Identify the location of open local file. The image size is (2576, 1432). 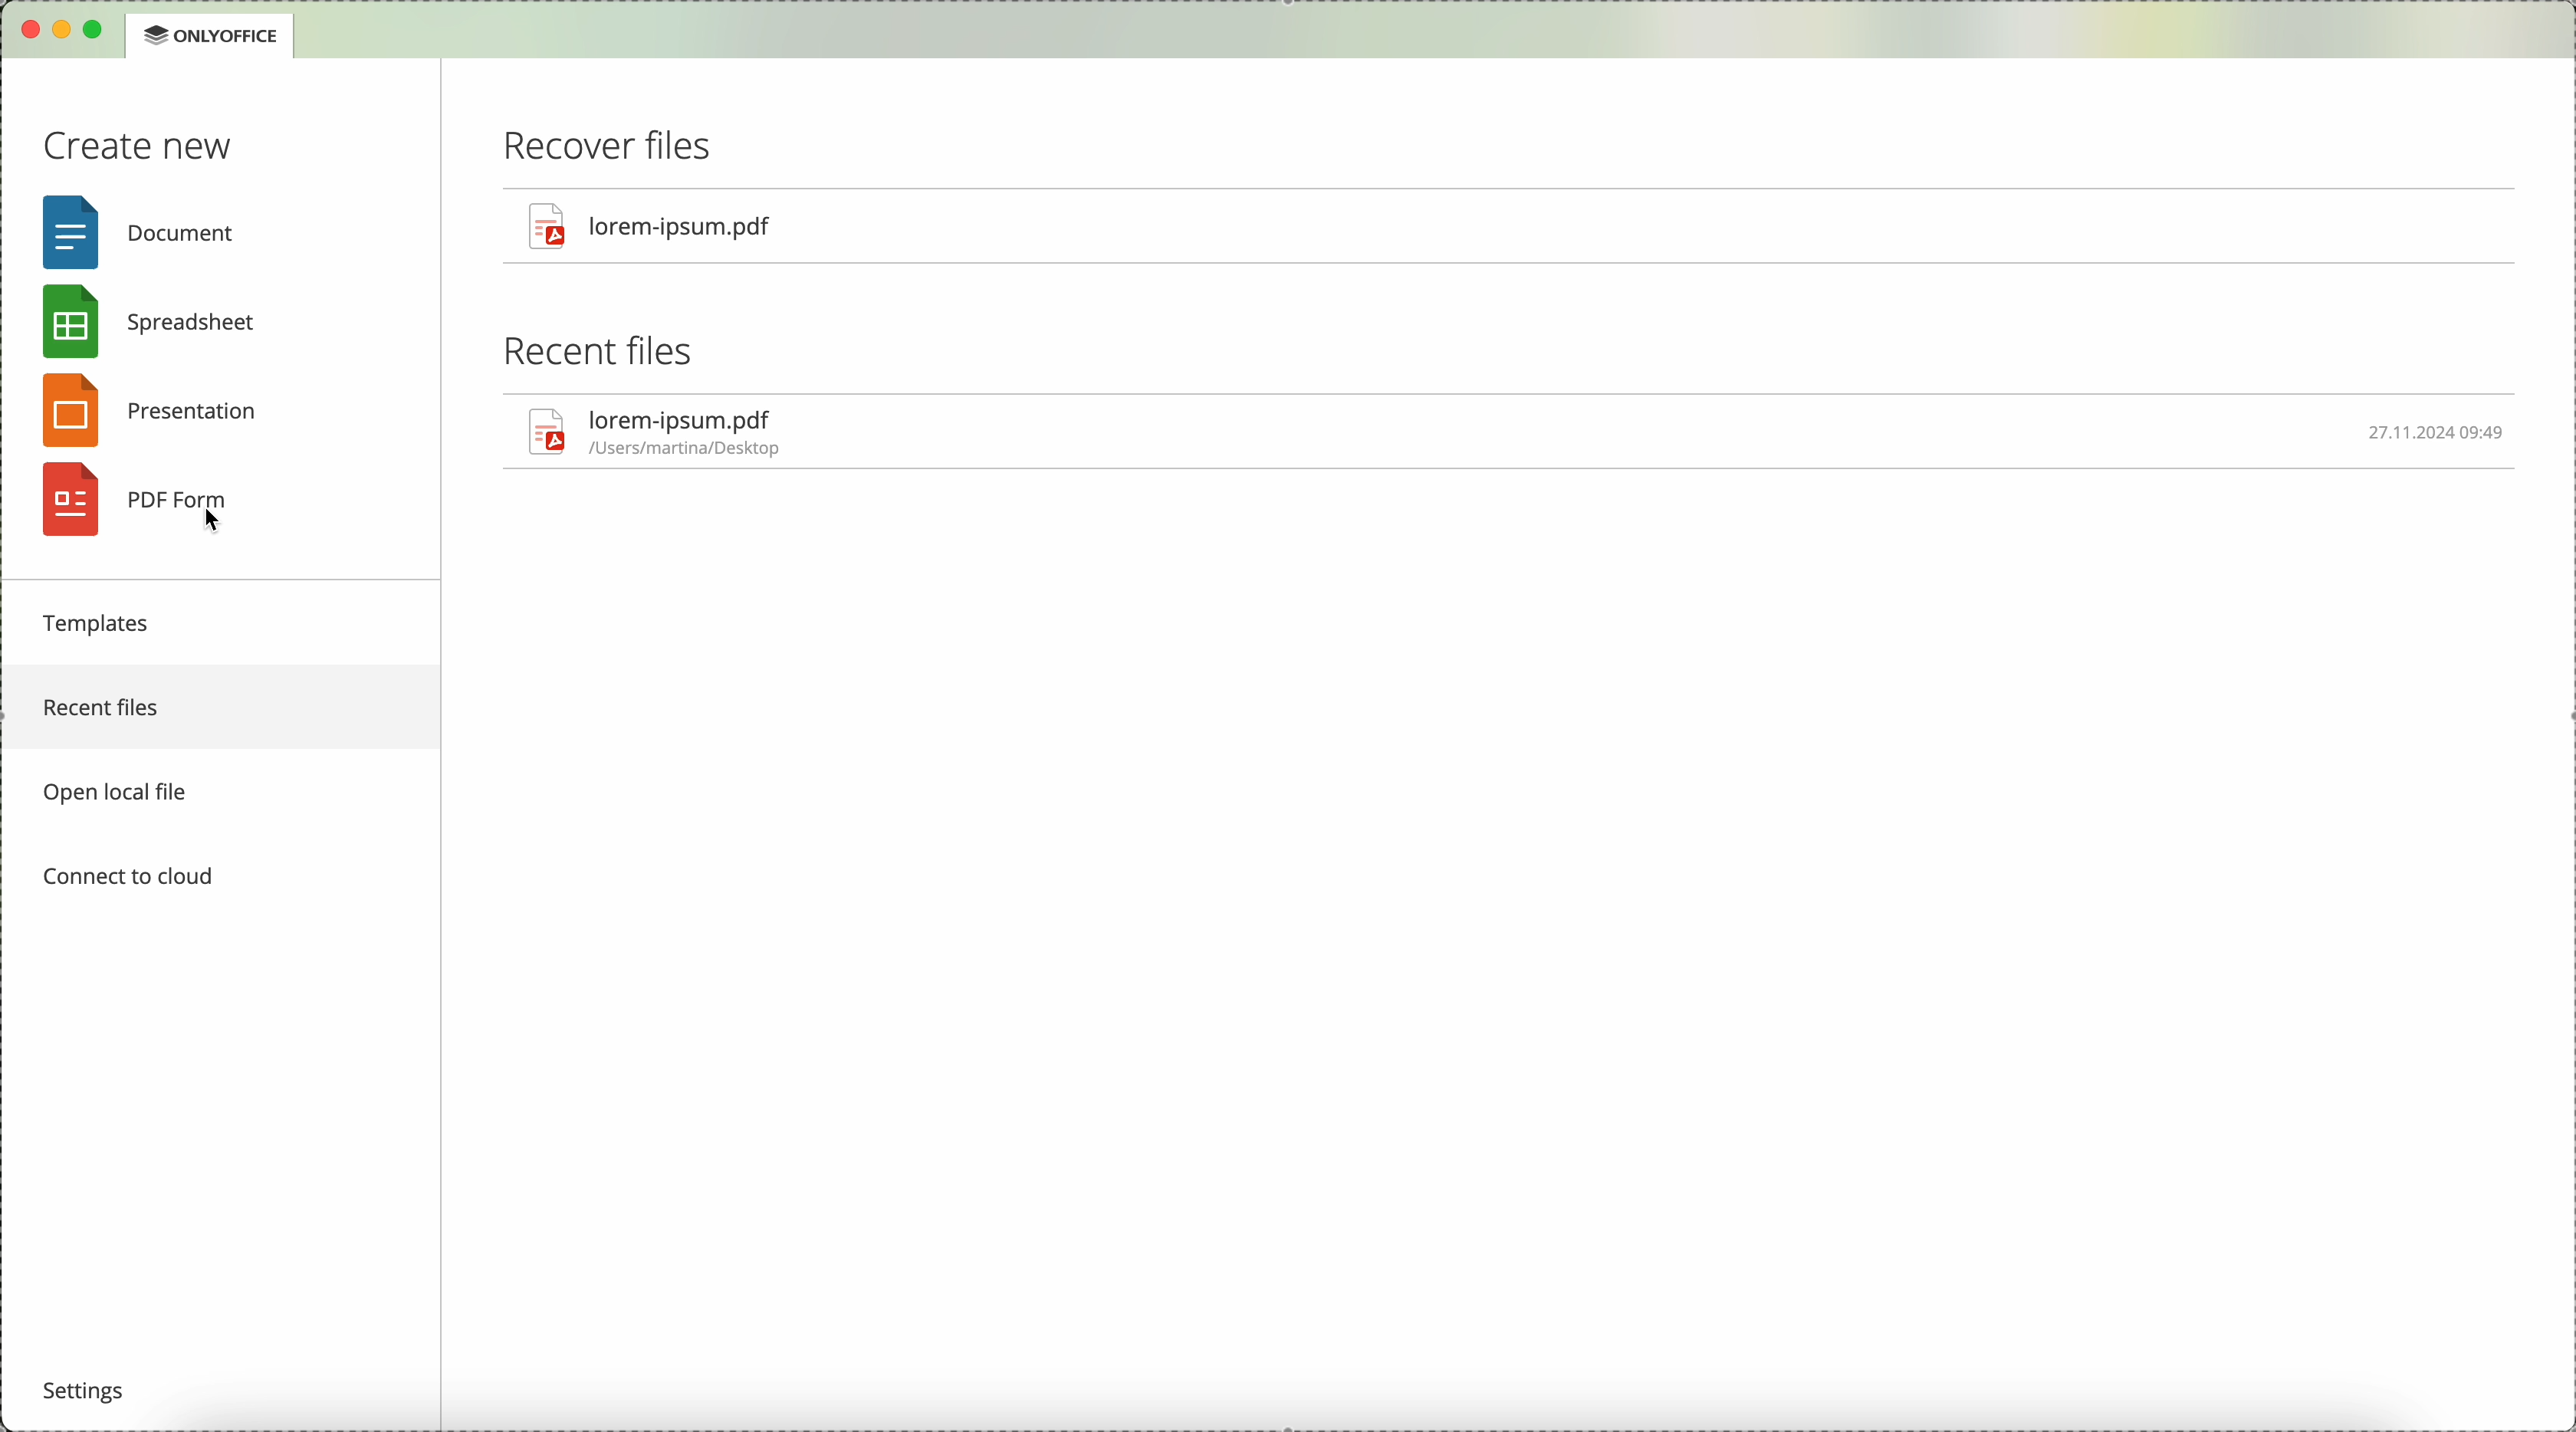
(131, 790).